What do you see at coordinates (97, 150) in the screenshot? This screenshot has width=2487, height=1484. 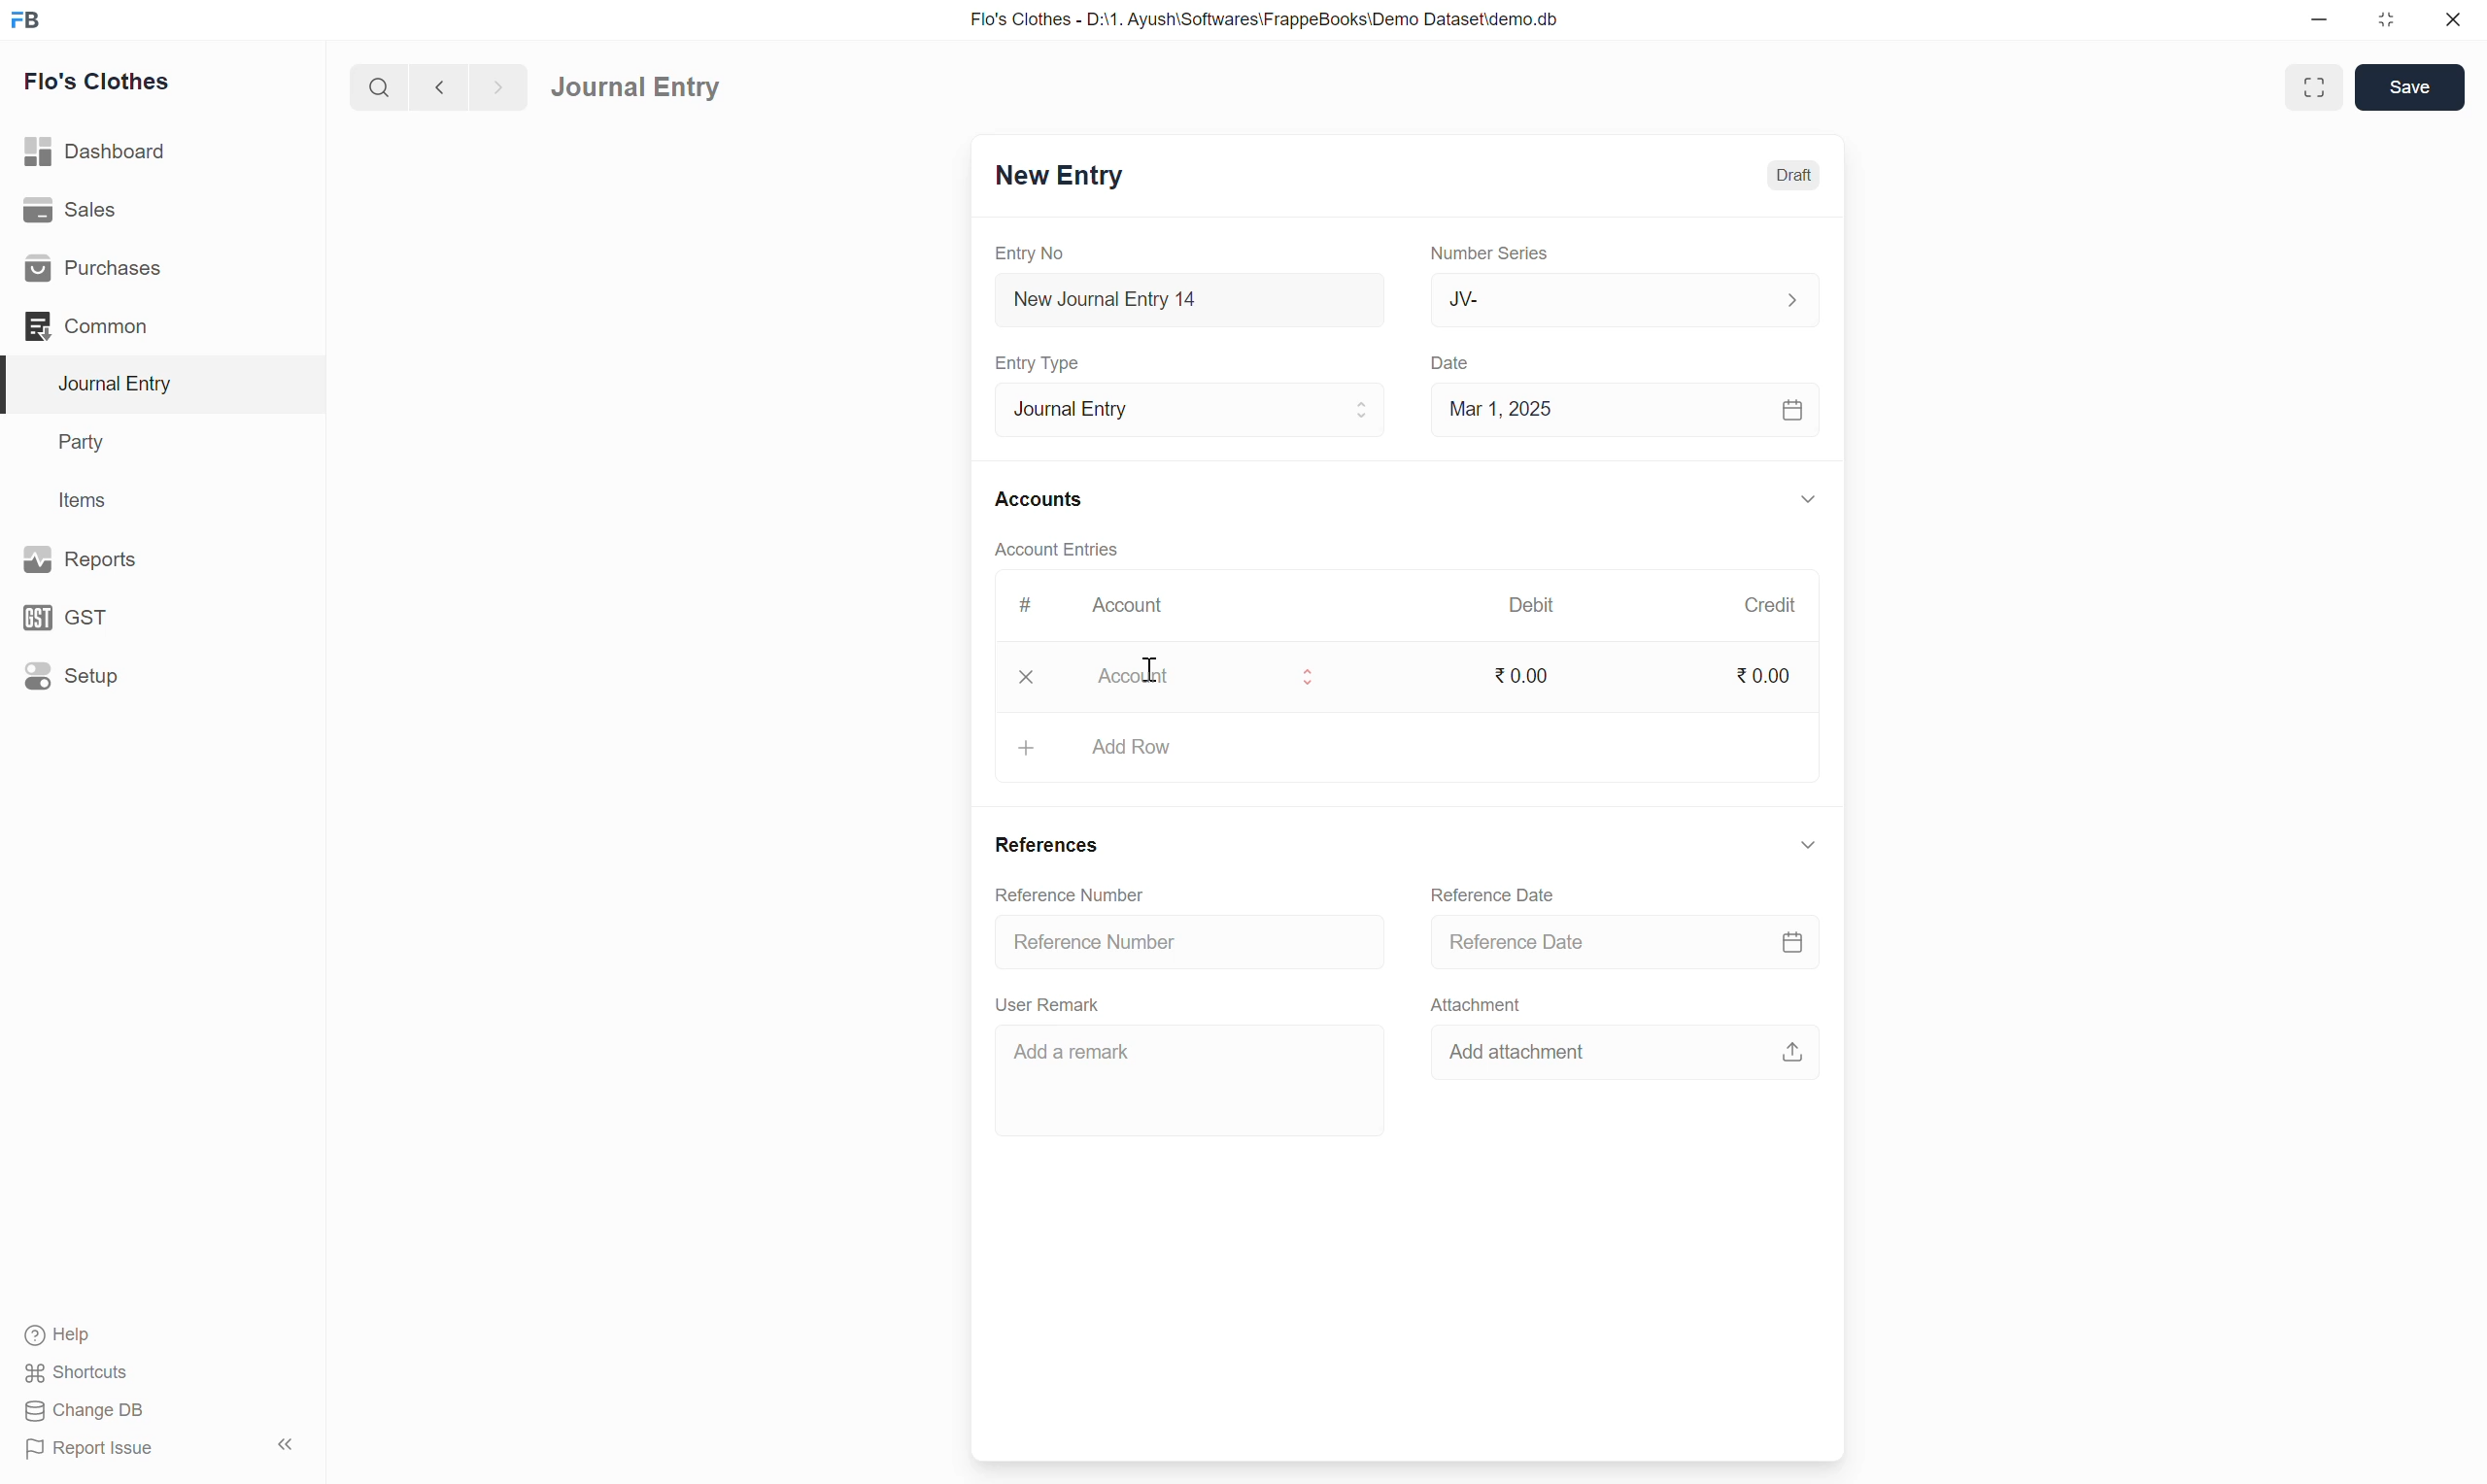 I see `Dashboard` at bounding box center [97, 150].